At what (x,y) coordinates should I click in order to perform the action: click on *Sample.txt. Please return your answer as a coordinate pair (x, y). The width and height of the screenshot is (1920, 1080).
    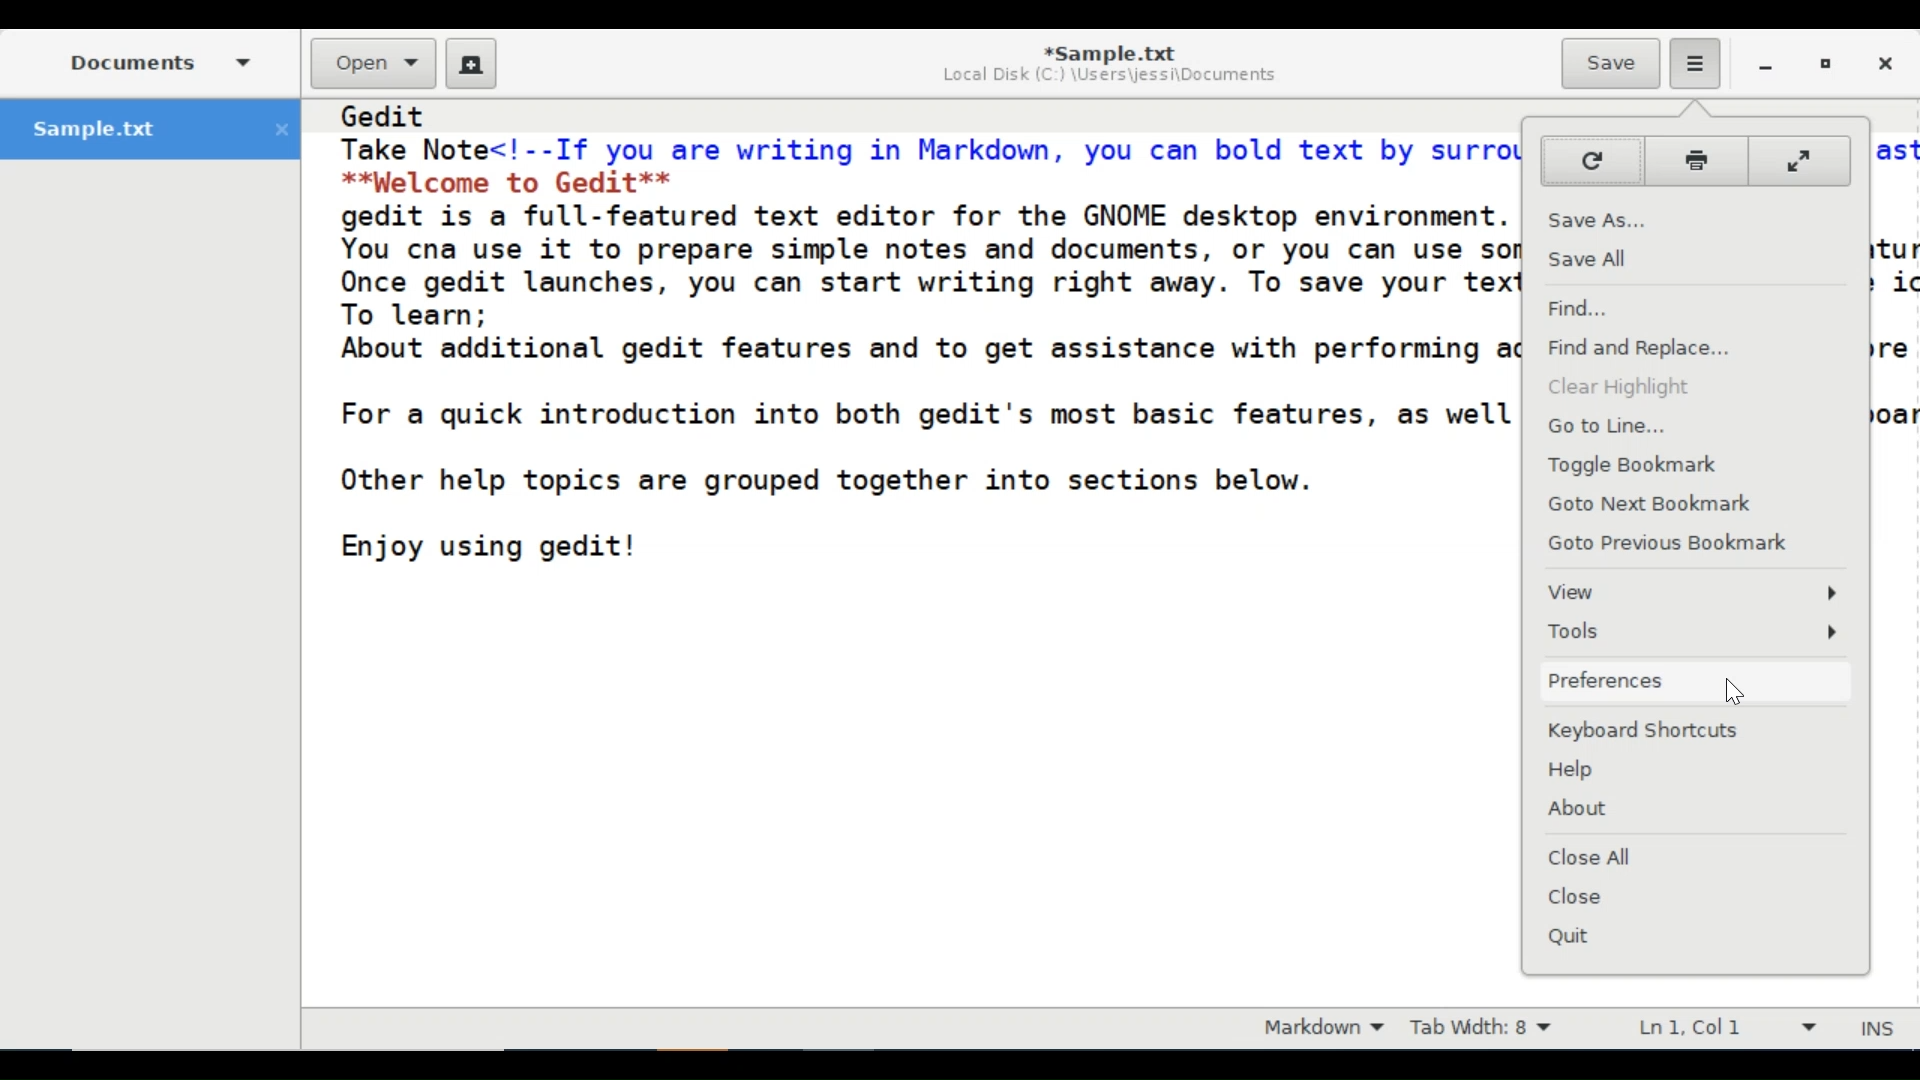
    Looking at the image, I should click on (1108, 51).